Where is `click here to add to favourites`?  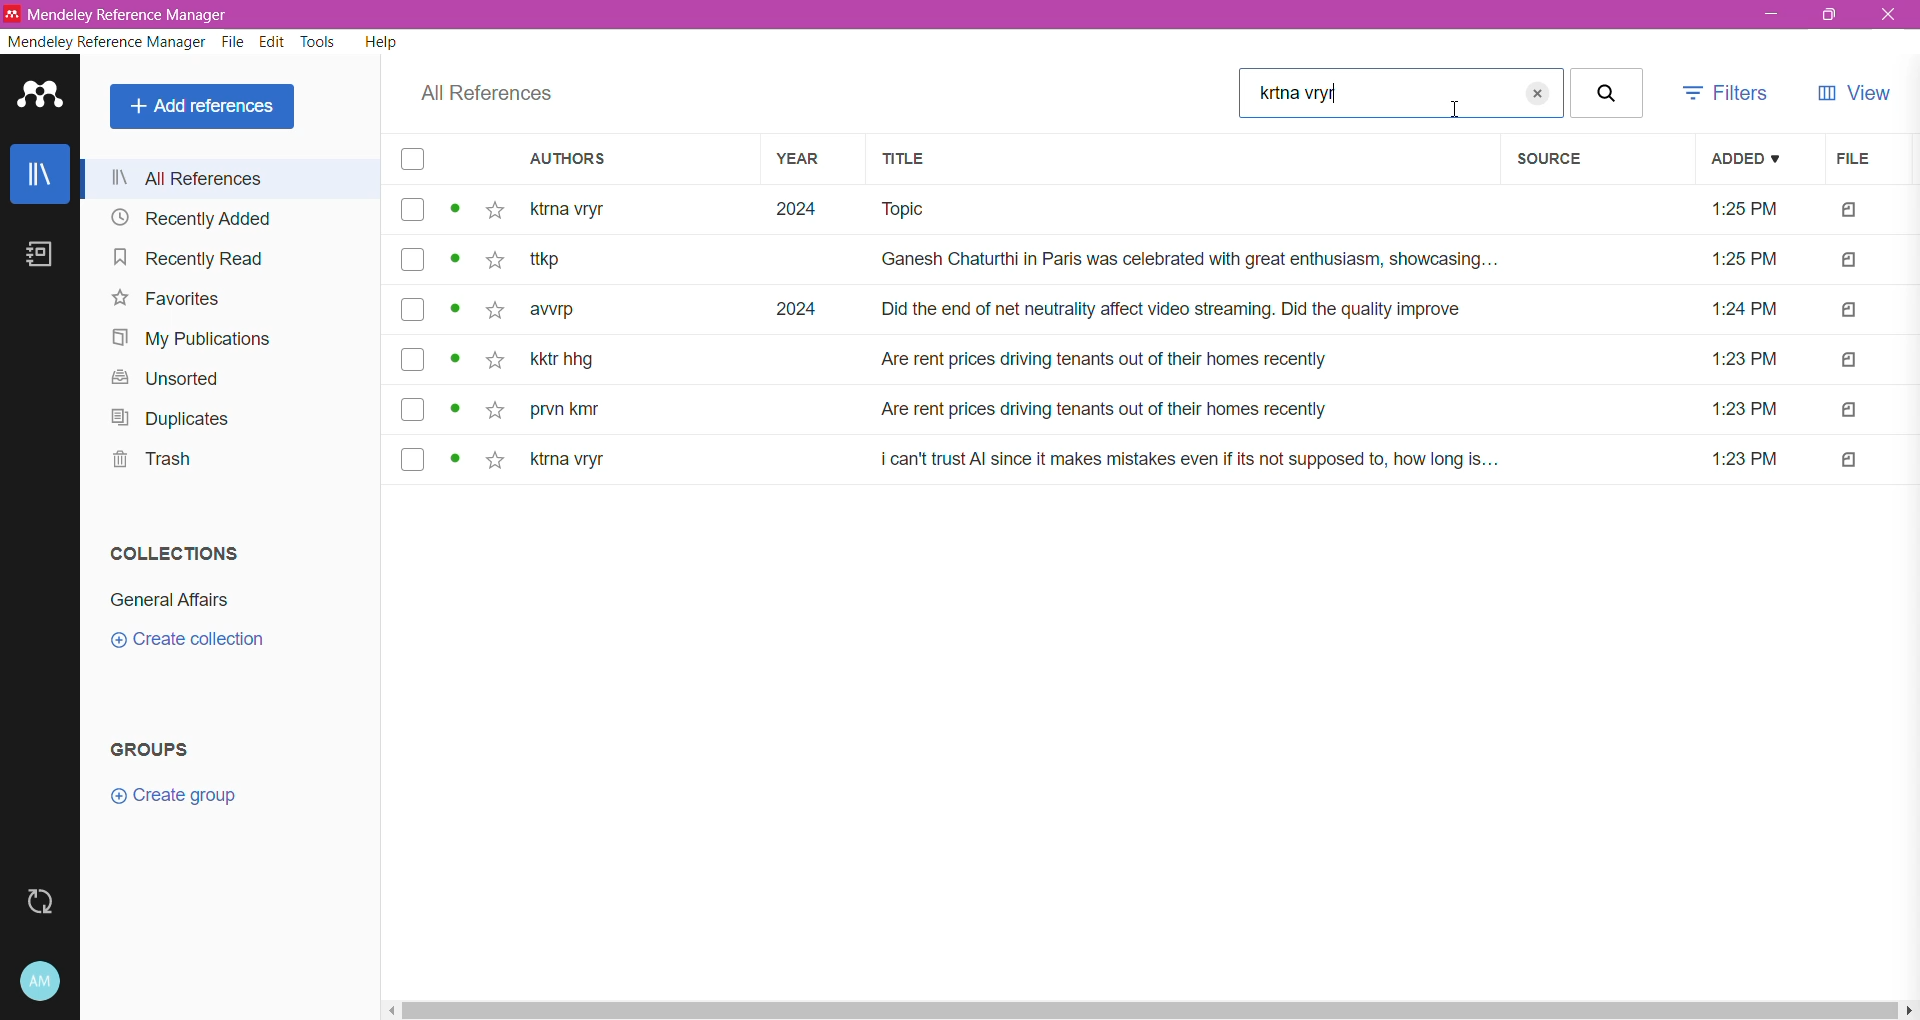
click here to add to favourites is located at coordinates (493, 259).